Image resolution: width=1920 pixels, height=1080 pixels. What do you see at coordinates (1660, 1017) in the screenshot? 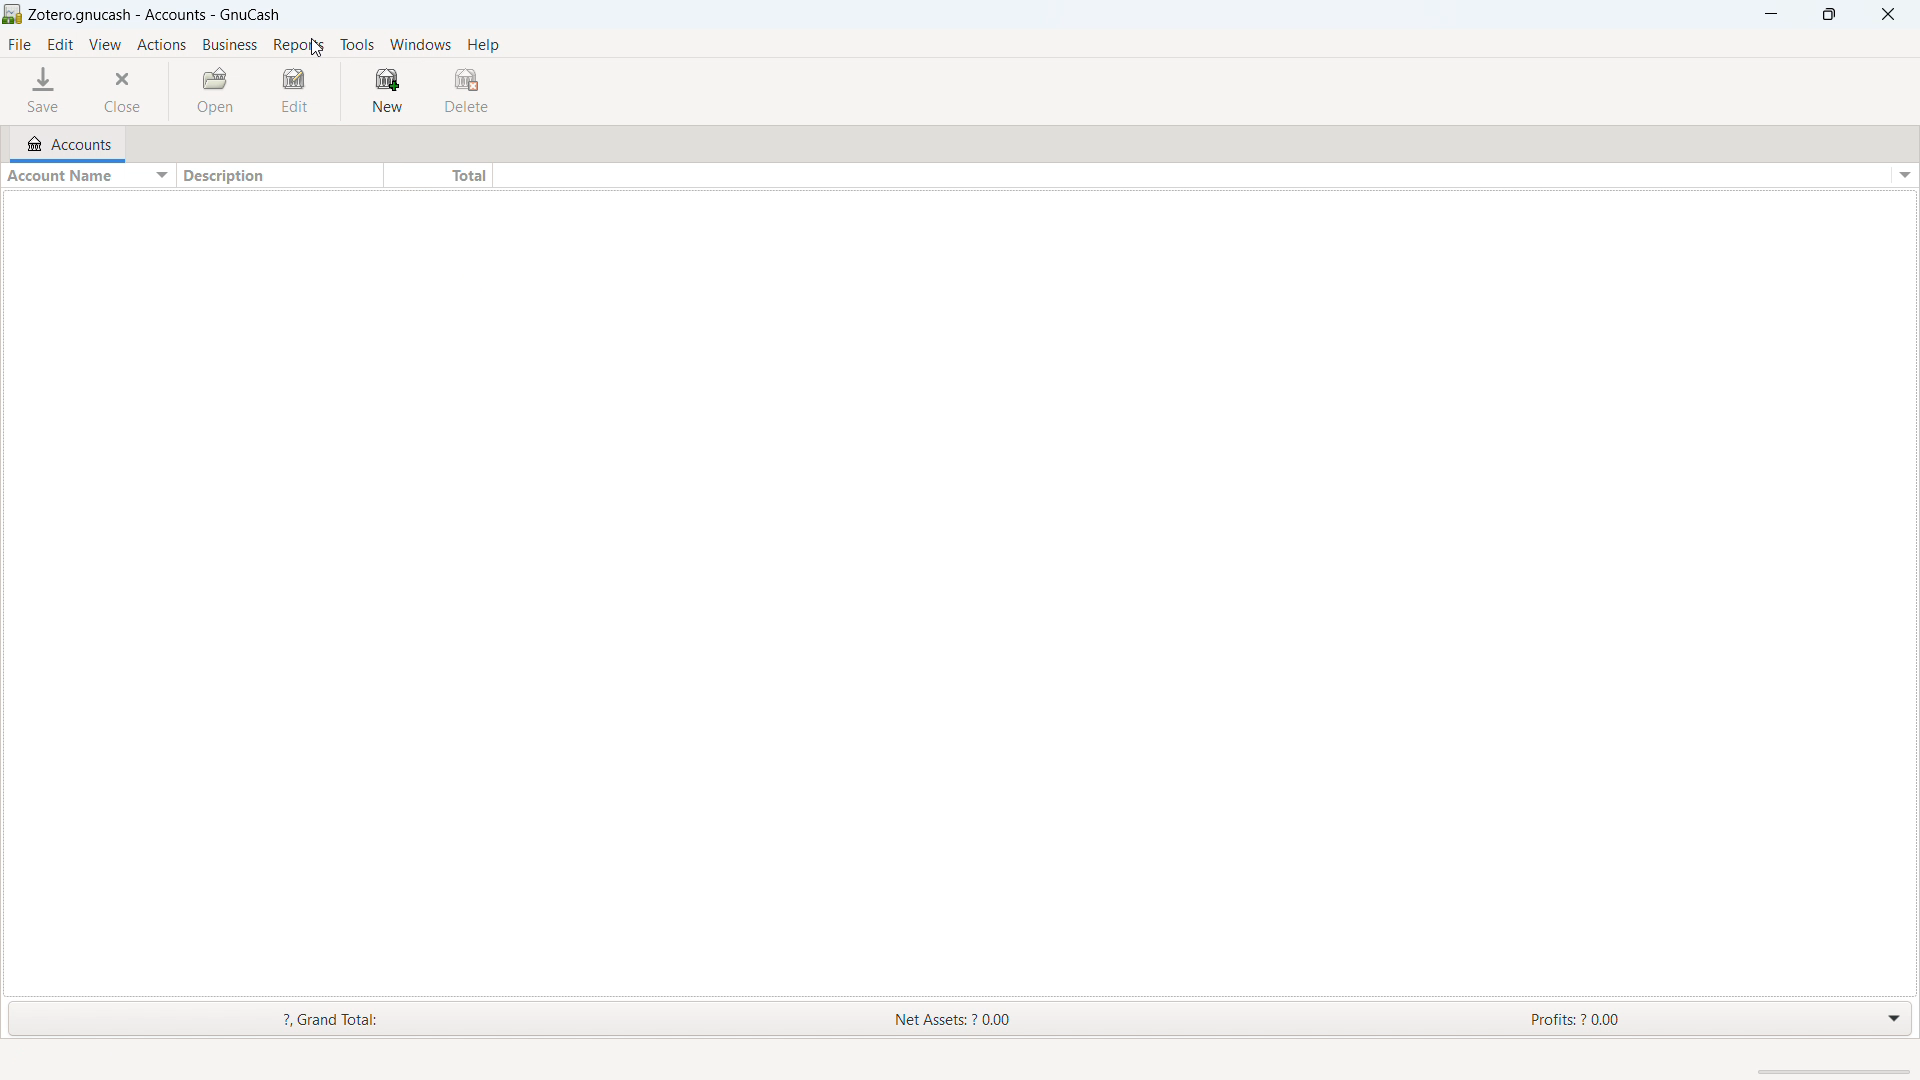
I see `profits` at bounding box center [1660, 1017].